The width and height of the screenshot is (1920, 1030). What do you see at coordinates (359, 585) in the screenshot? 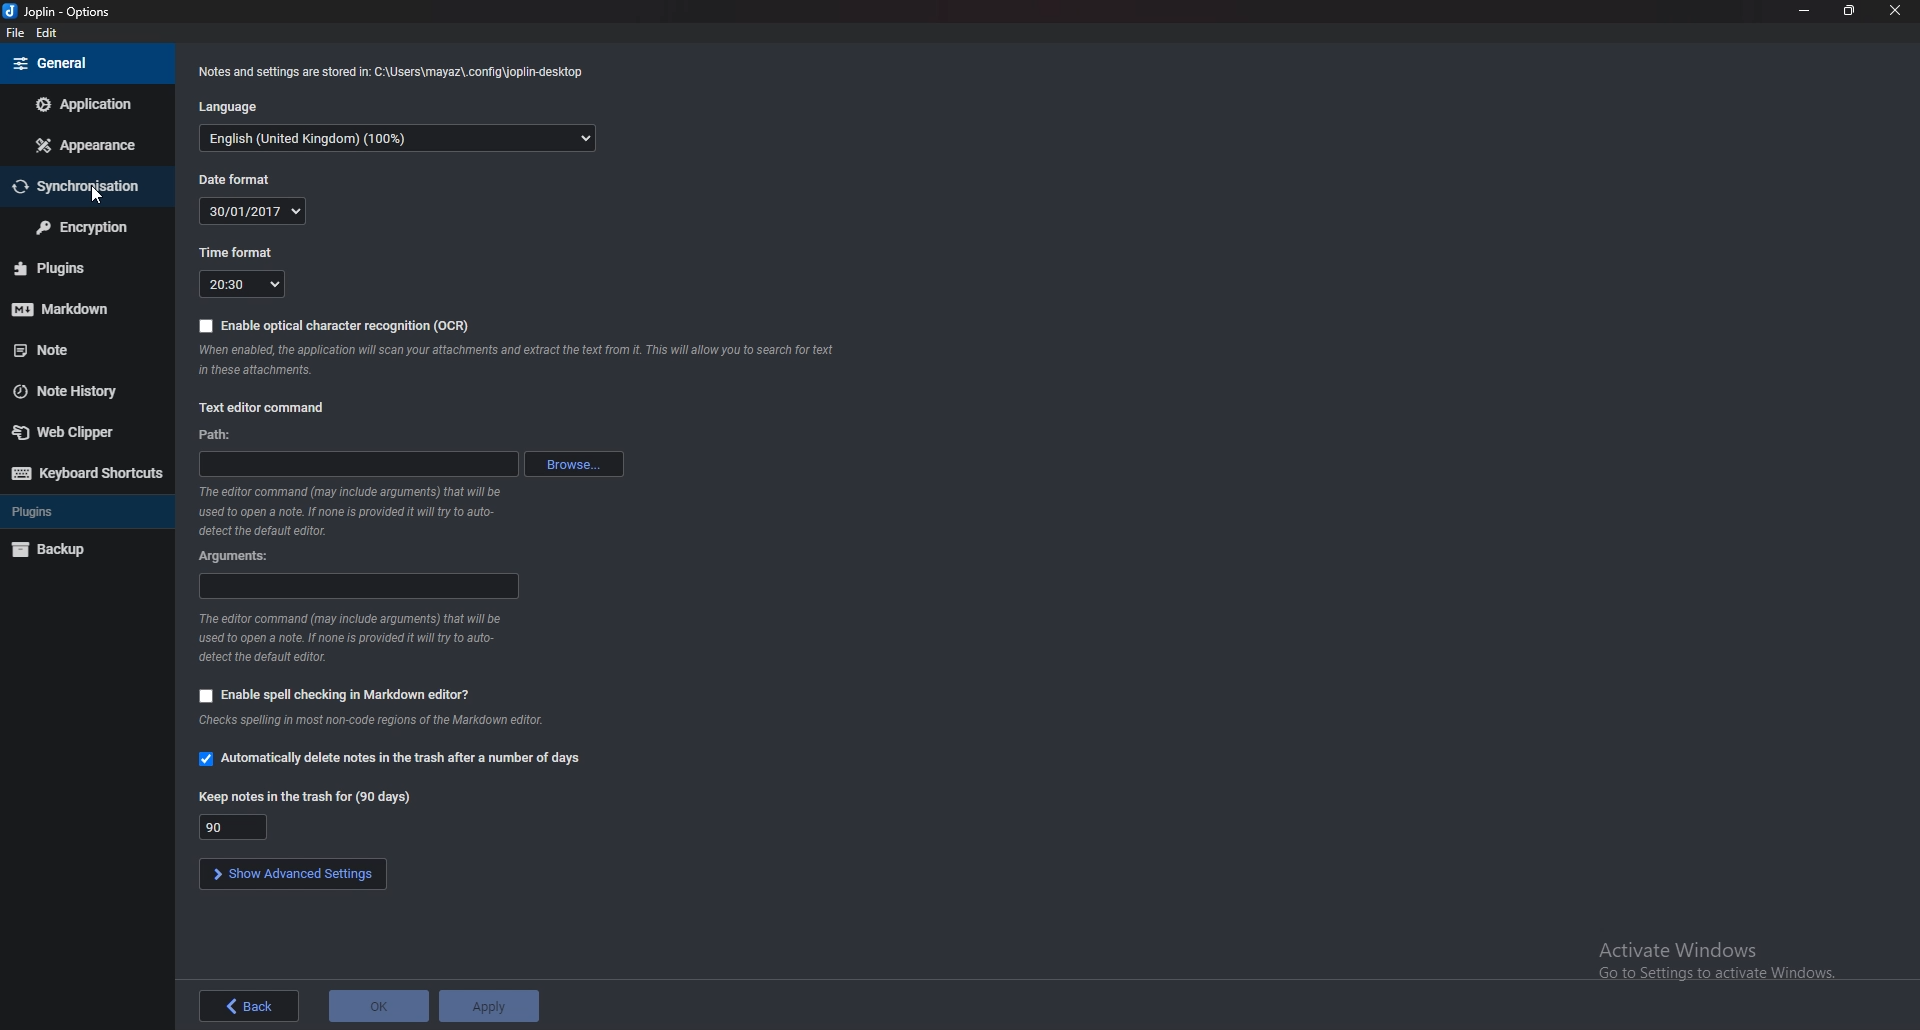
I see `arguments` at bounding box center [359, 585].